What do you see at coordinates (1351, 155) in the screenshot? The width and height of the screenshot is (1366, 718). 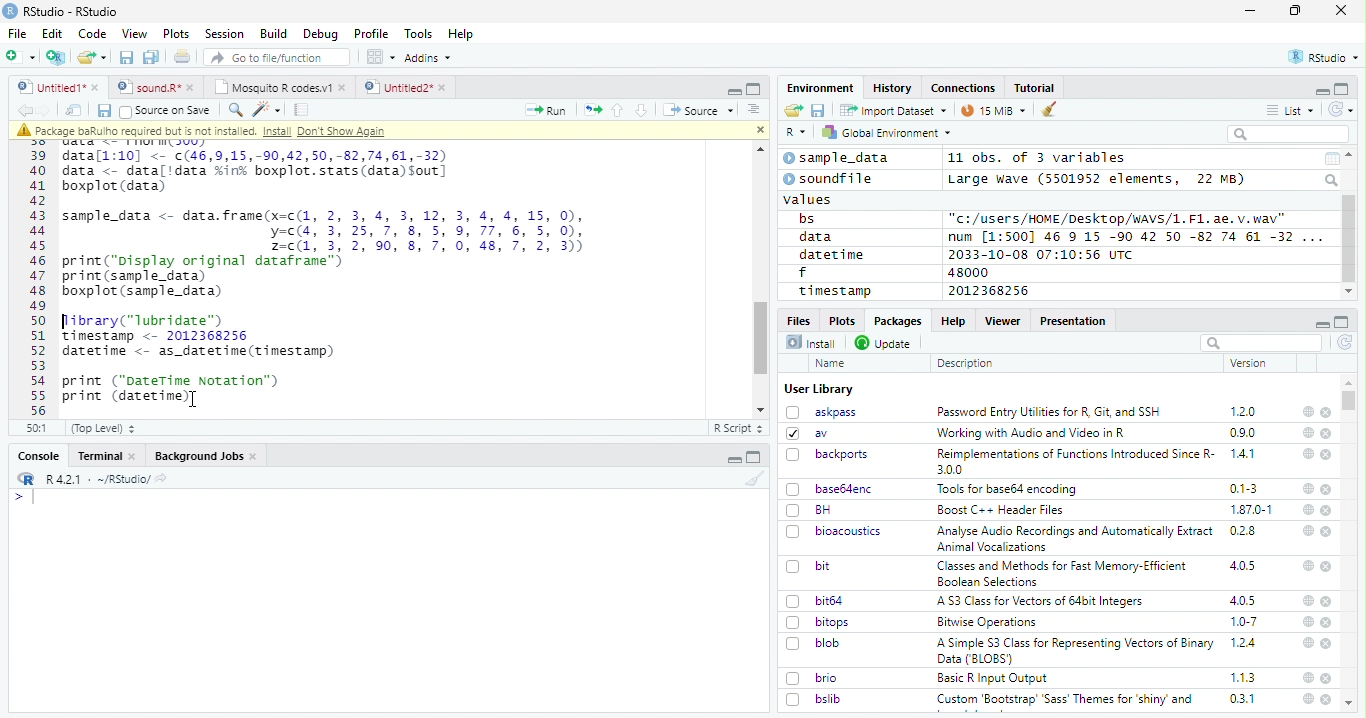 I see `scroll up` at bounding box center [1351, 155].